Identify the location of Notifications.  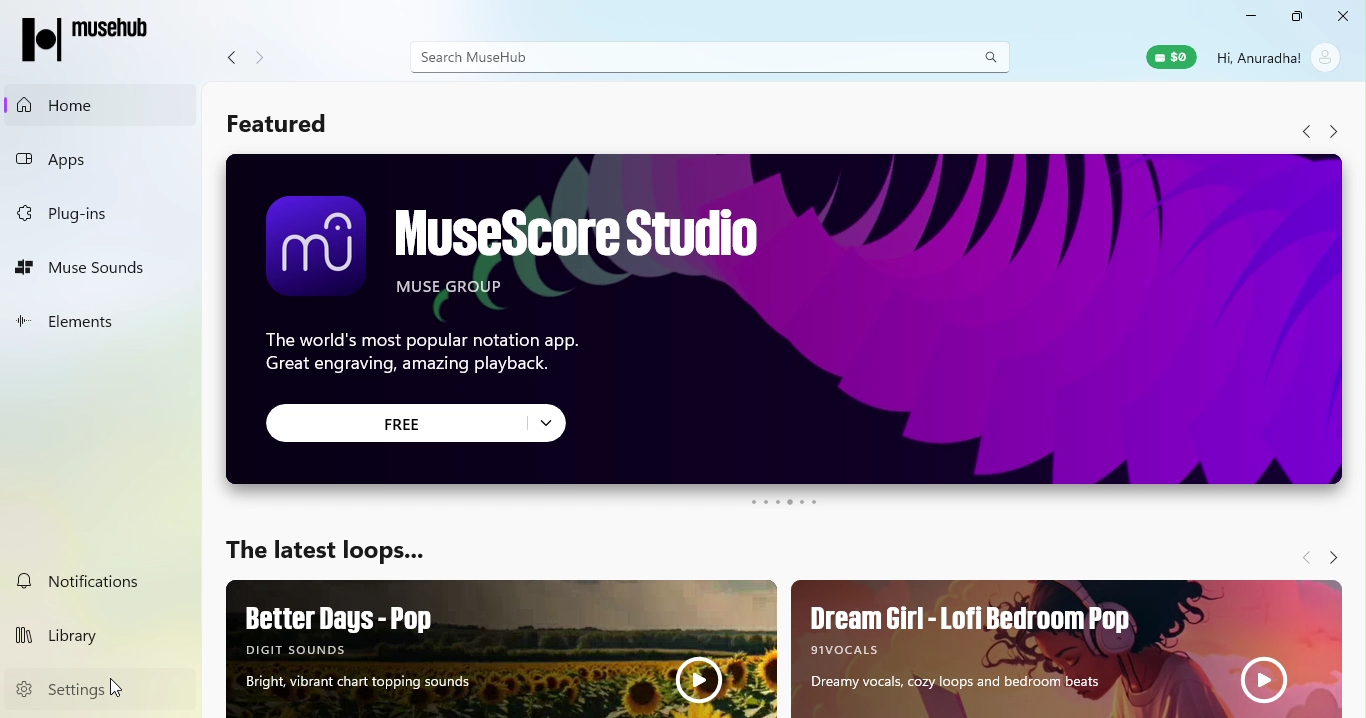
(104, 580).